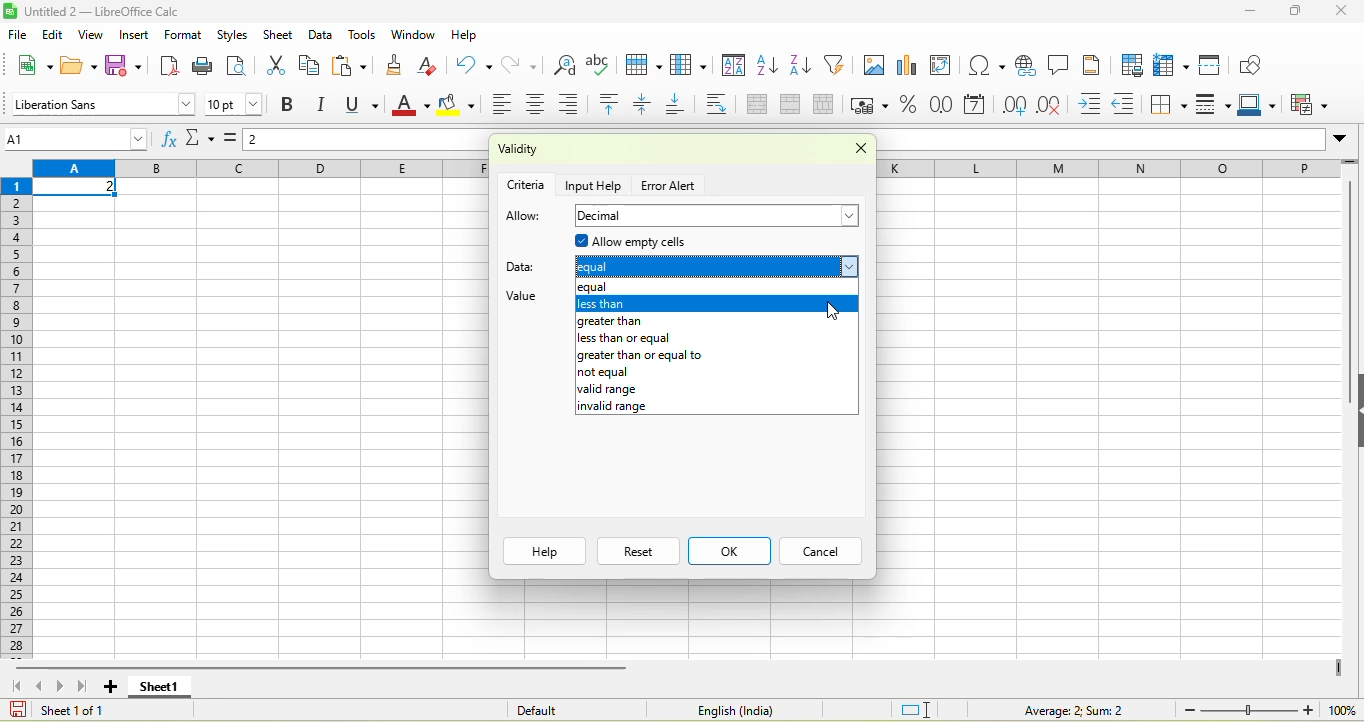 The width and height of the screenshot is (1364, 722). Describe the element at coordinates (719, 216) in the screenshot. I see `deciman` at that location.